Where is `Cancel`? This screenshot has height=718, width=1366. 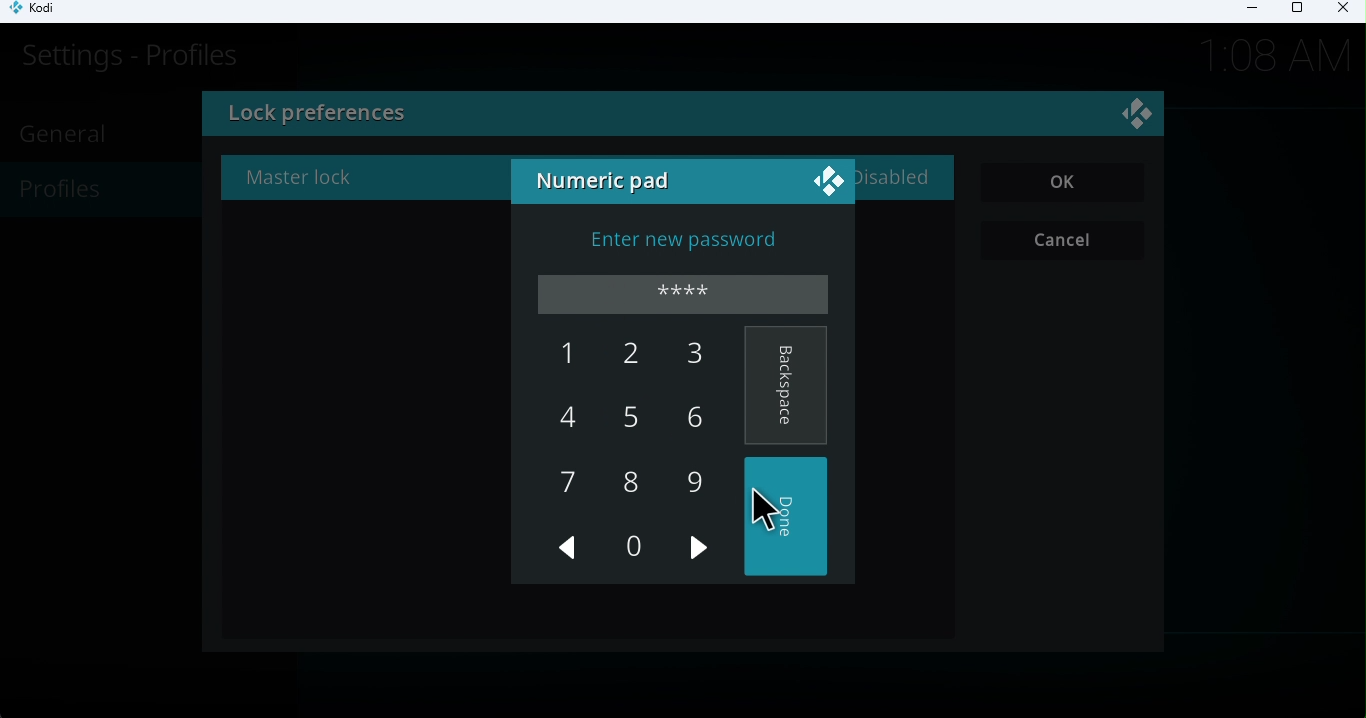 Cancel is located at coordinates (1066, 241).